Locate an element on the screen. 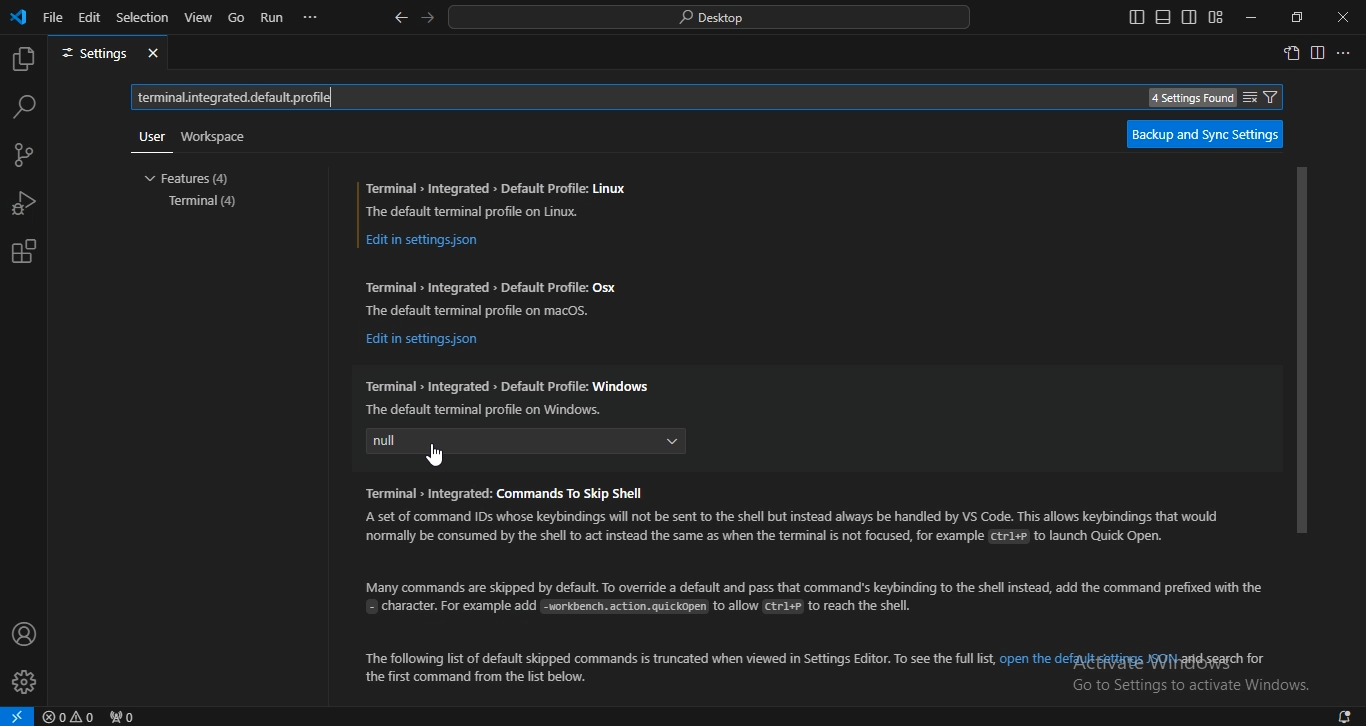  view is located at coordinates (199, 18).